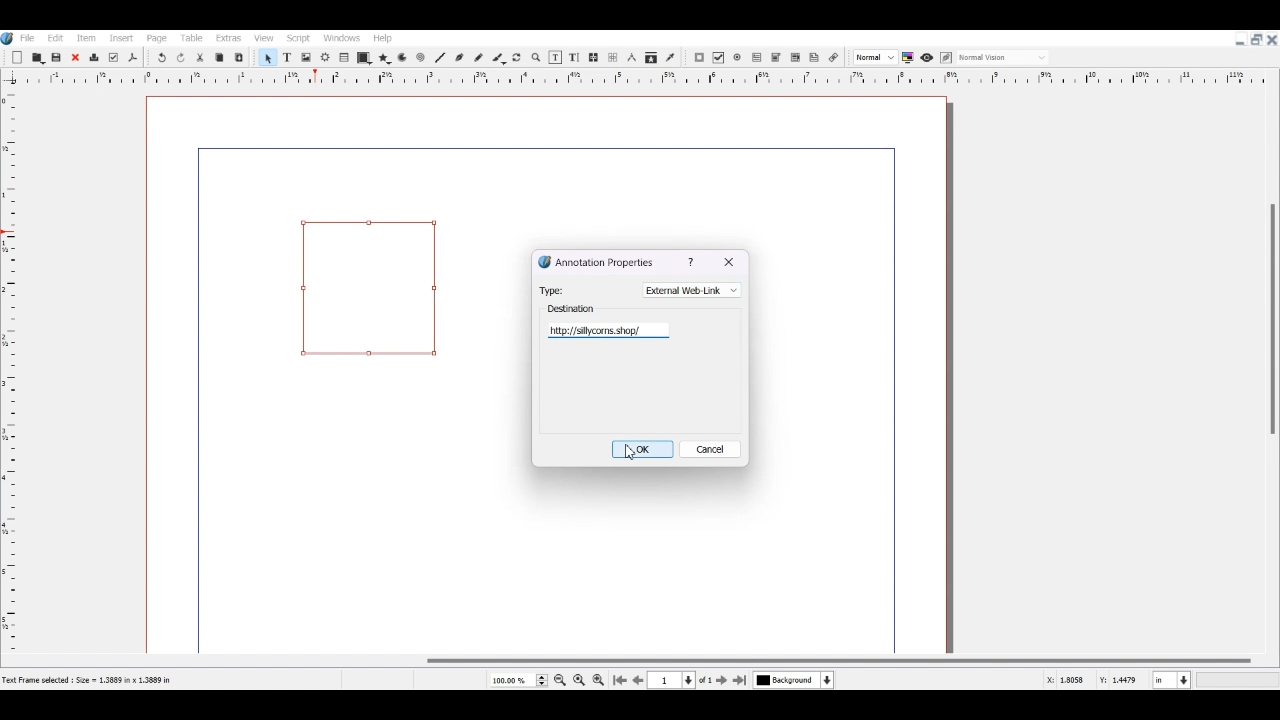 Image resolution: width=1280 pixels, height=720 pixels. I want to click on Freehand line, so click(478, 57).